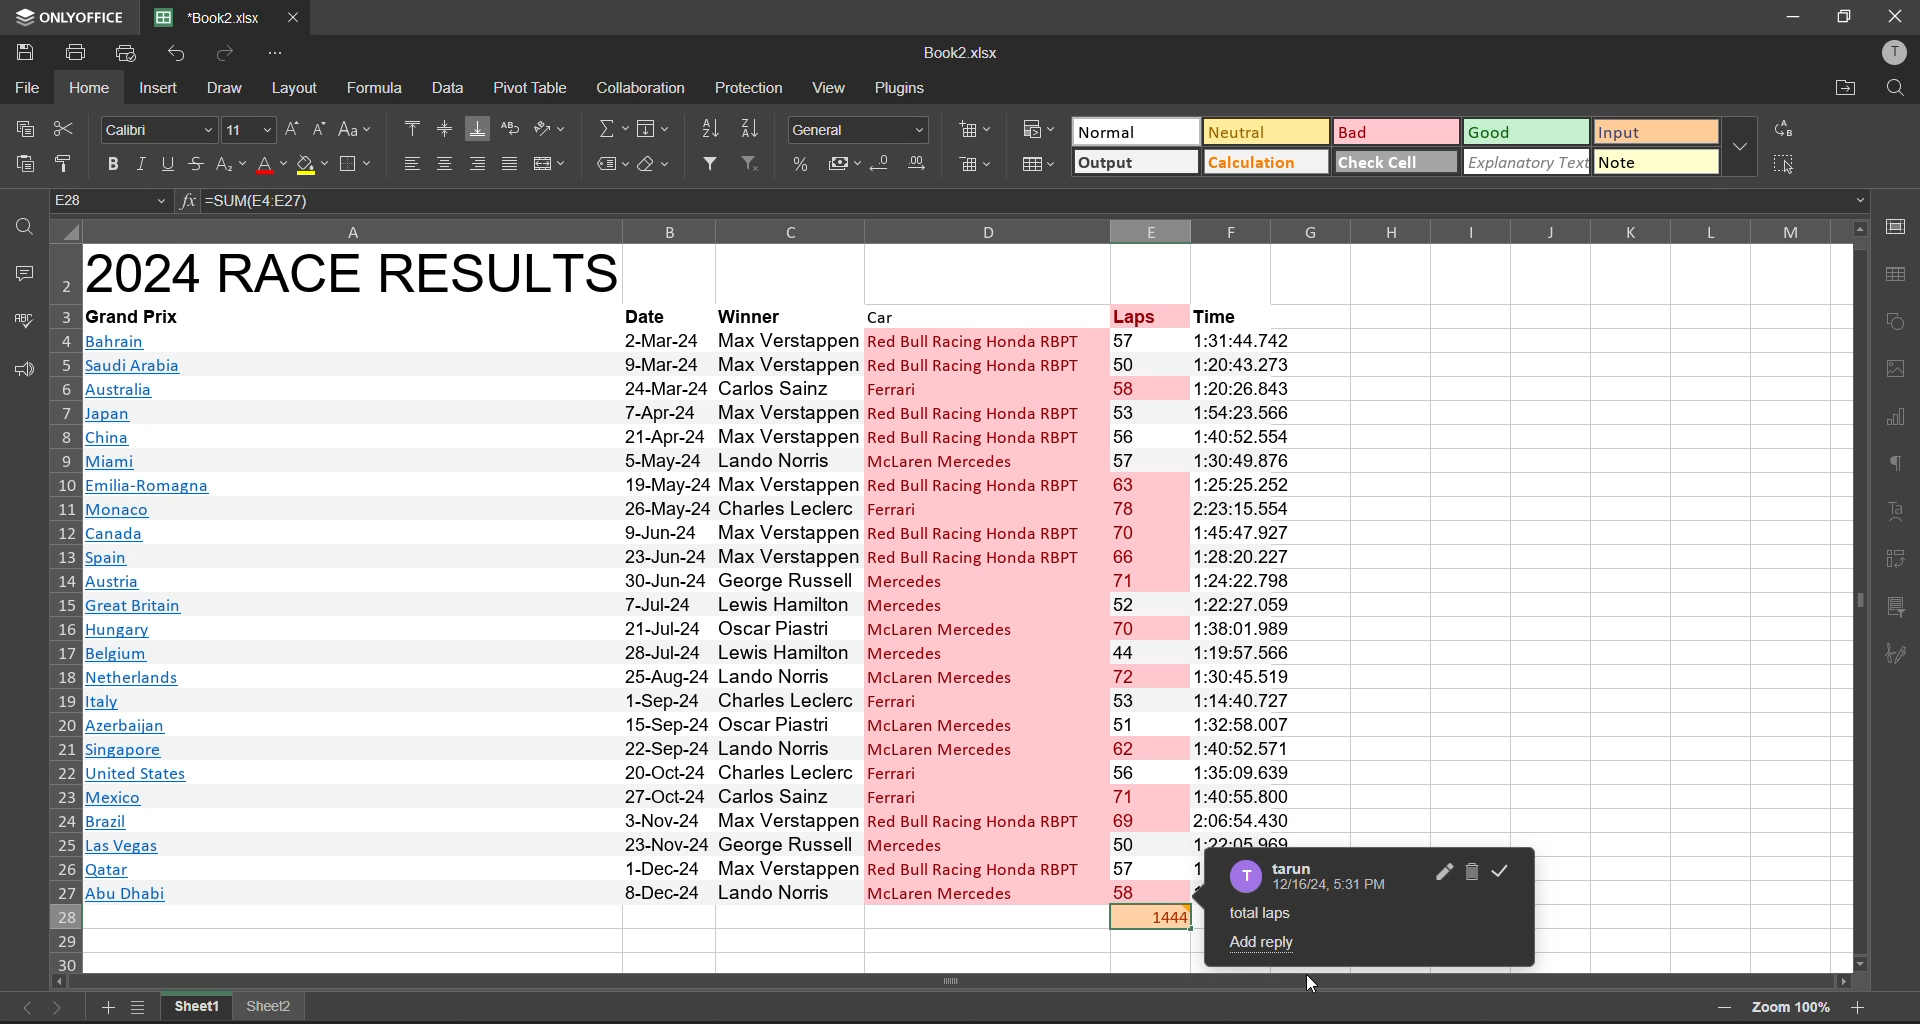 The width and height of the screenshot is (1920, 1024). Describe the element at coordinates (373, 88) in the screenshot. I see `formula` at that location.